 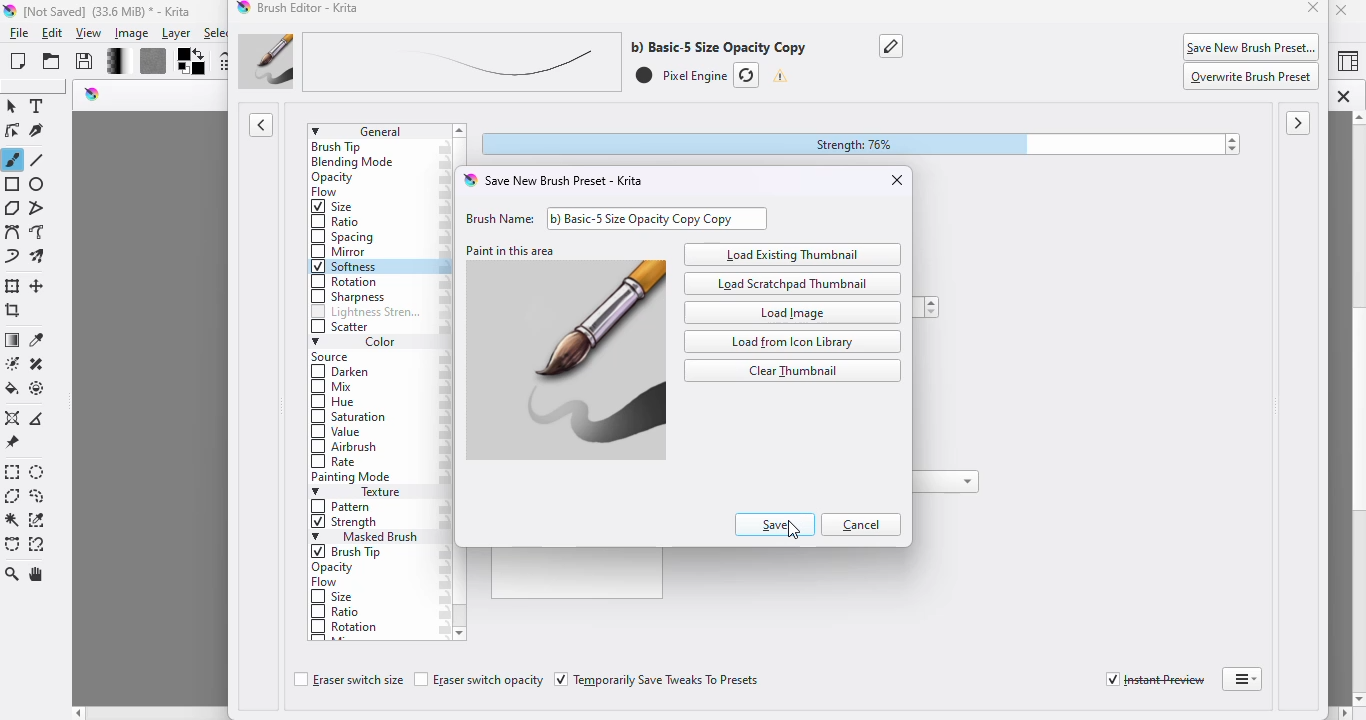 I want to click on blending mode, so click(x=354, y=163).